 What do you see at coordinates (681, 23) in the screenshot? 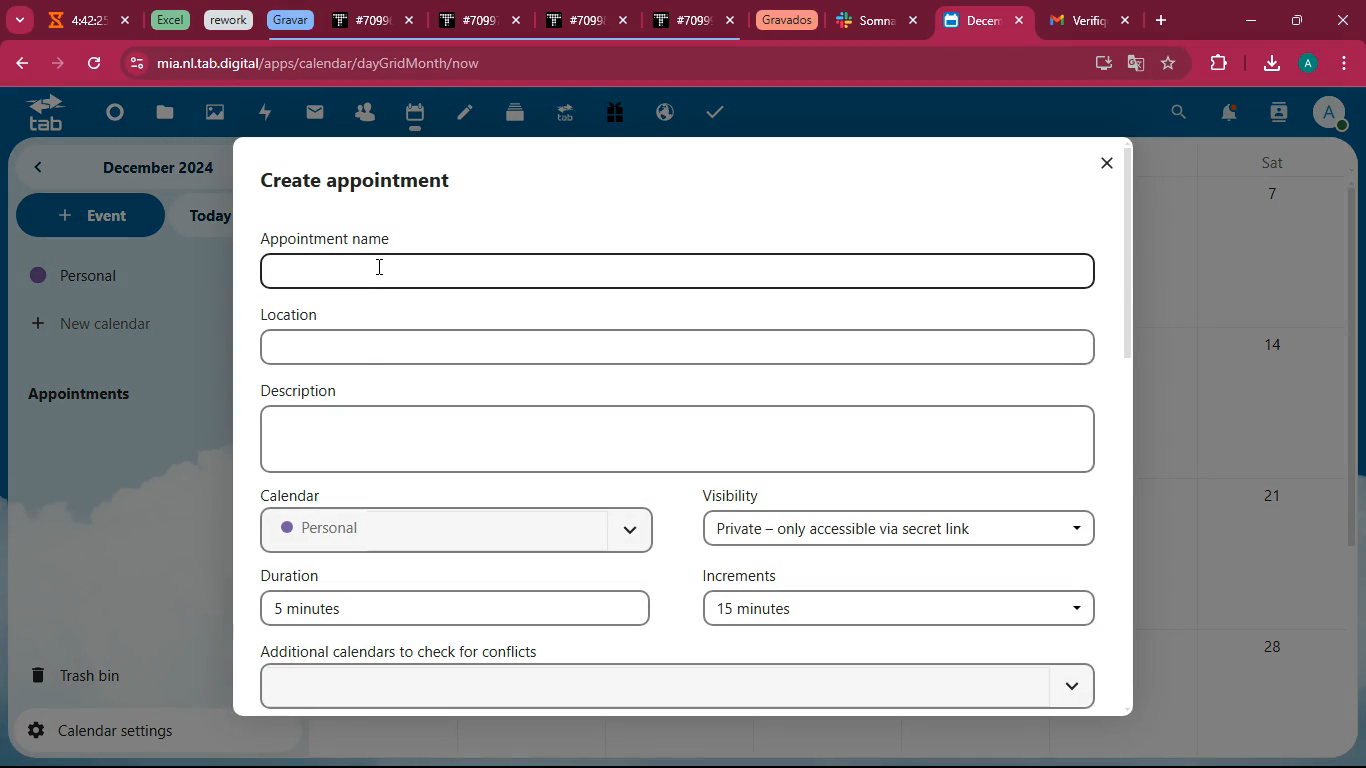
I see `tab` at bounding box center [681, 23].